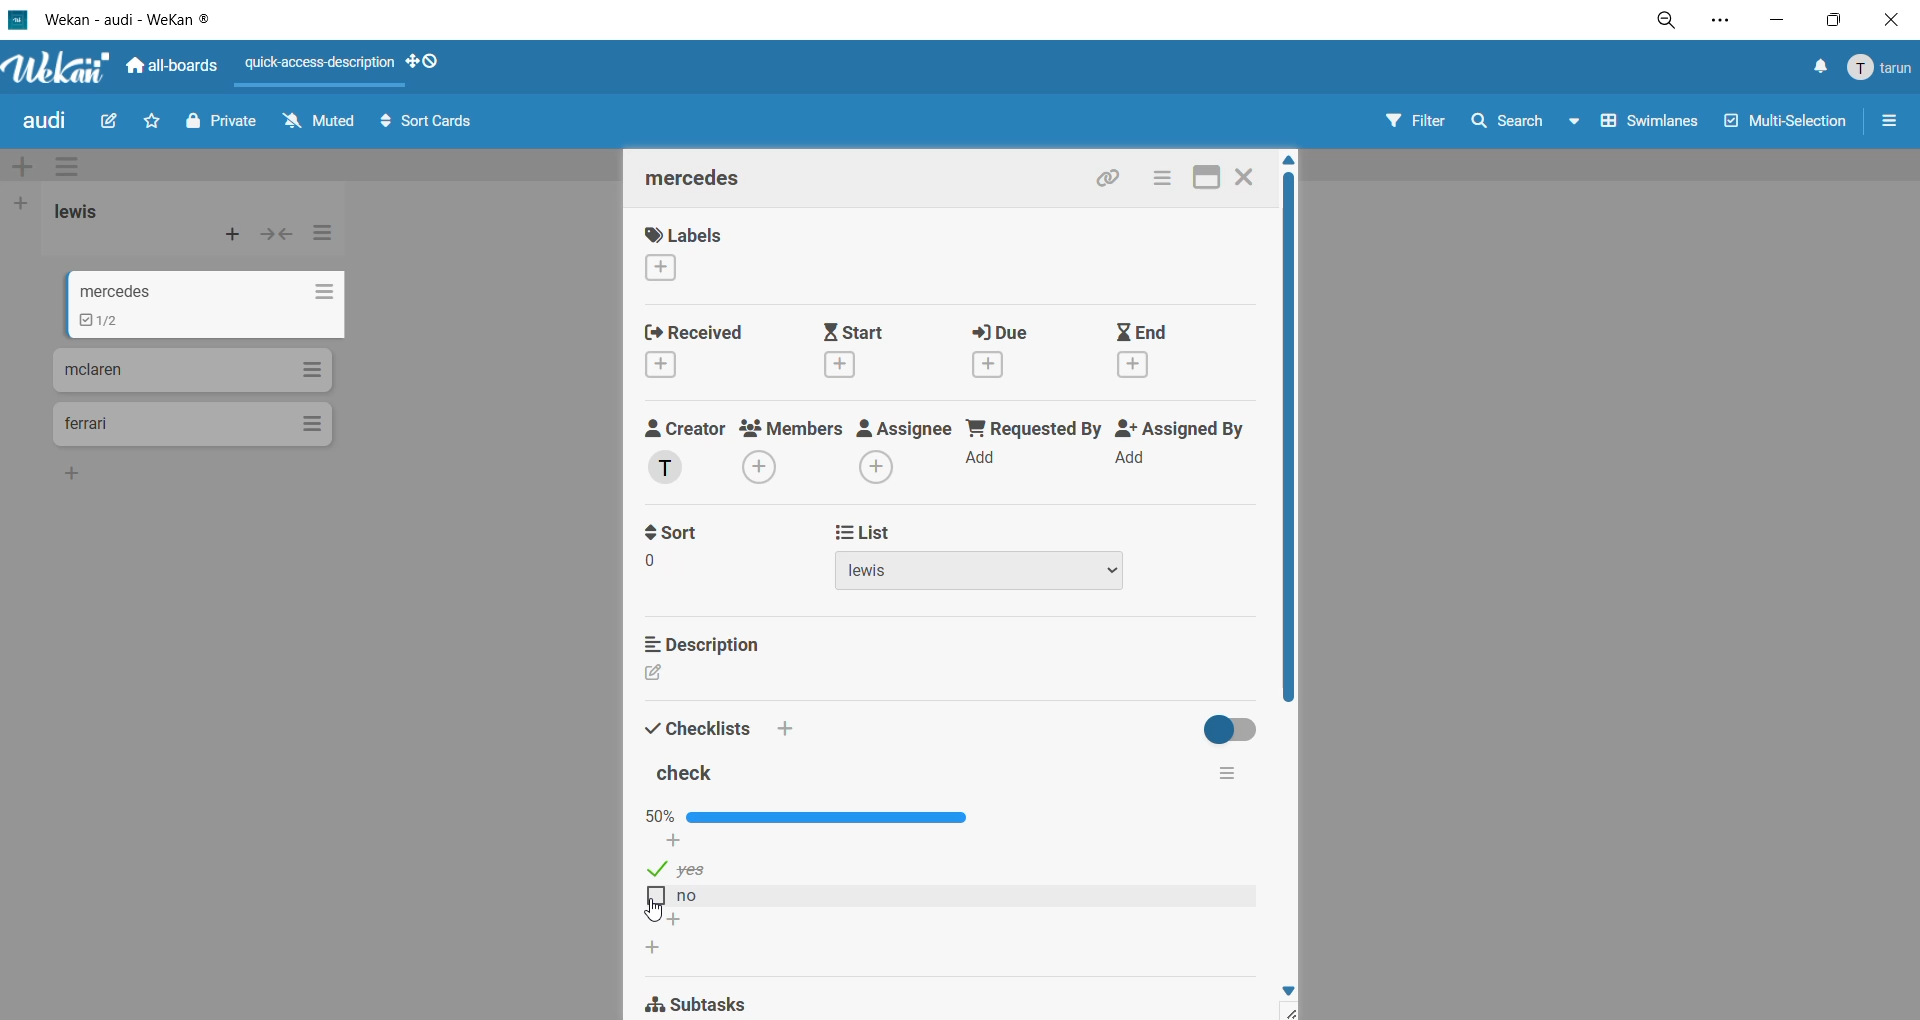  Describe the element at coordinates (190, 426) in the screenshot. I see `cards` at that location.